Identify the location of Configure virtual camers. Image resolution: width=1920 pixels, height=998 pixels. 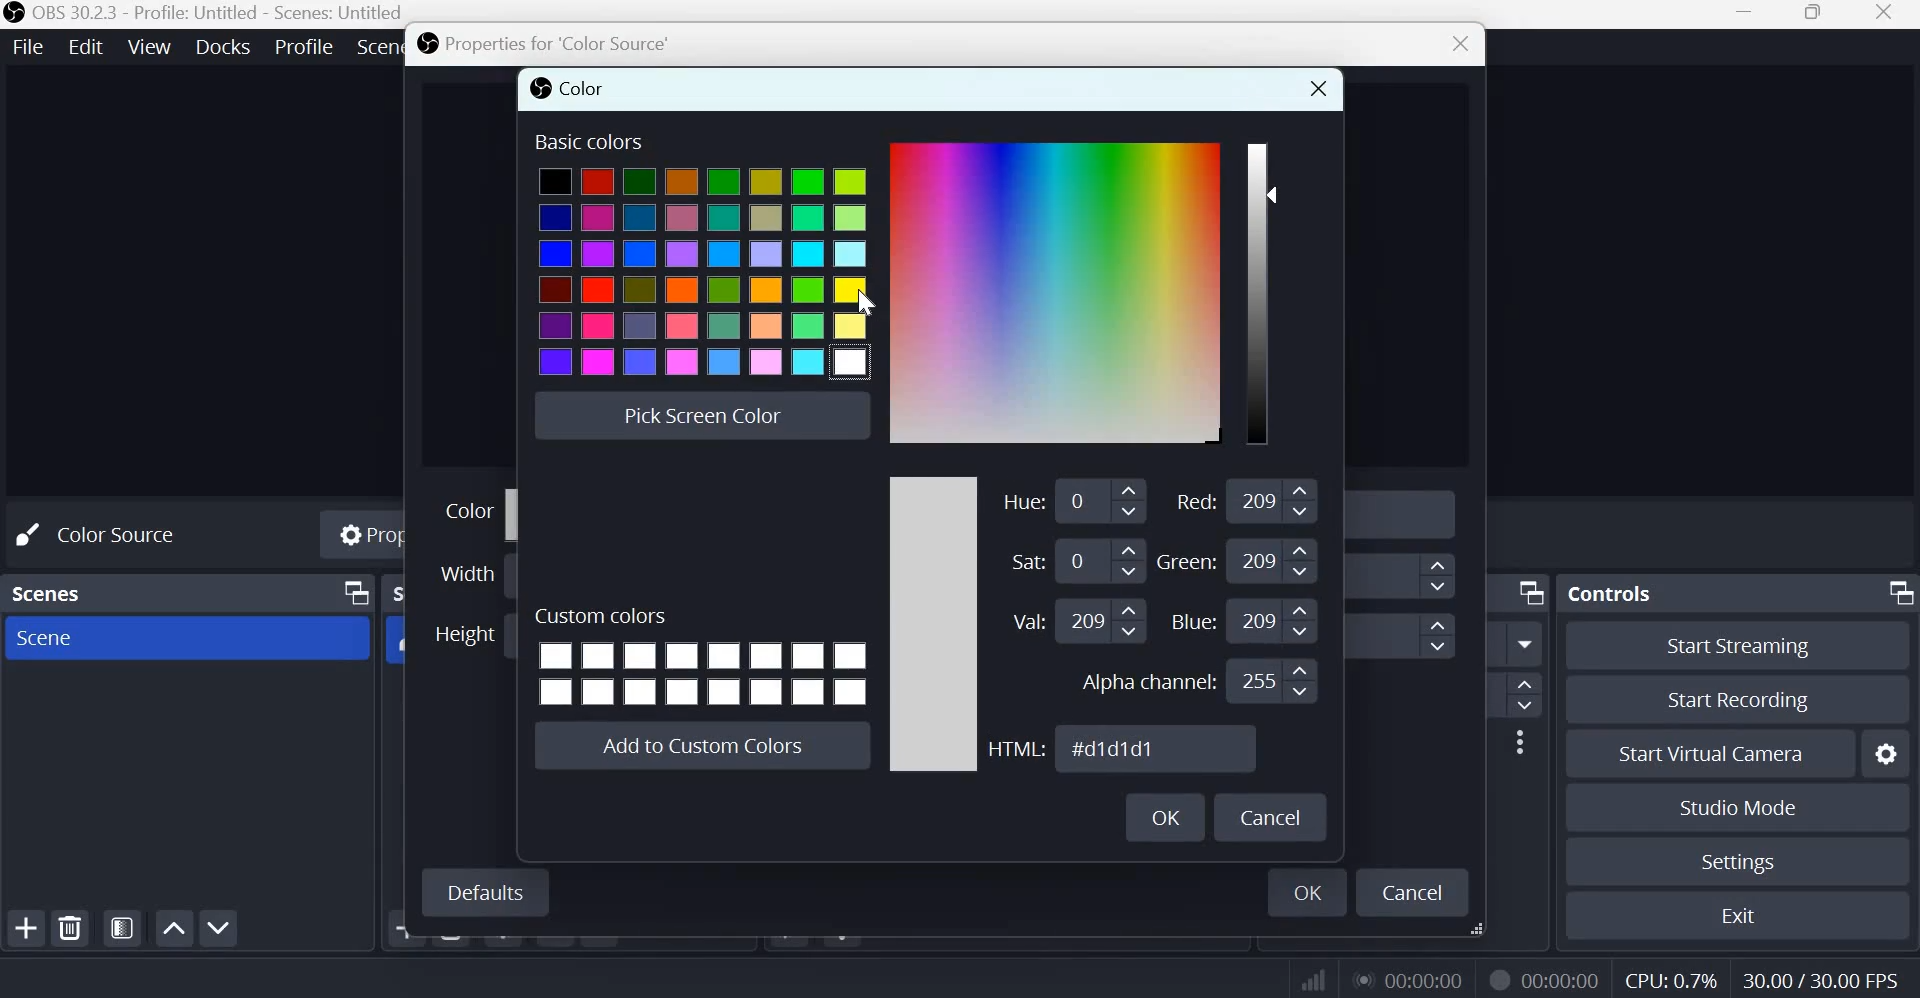
(1889, 755).